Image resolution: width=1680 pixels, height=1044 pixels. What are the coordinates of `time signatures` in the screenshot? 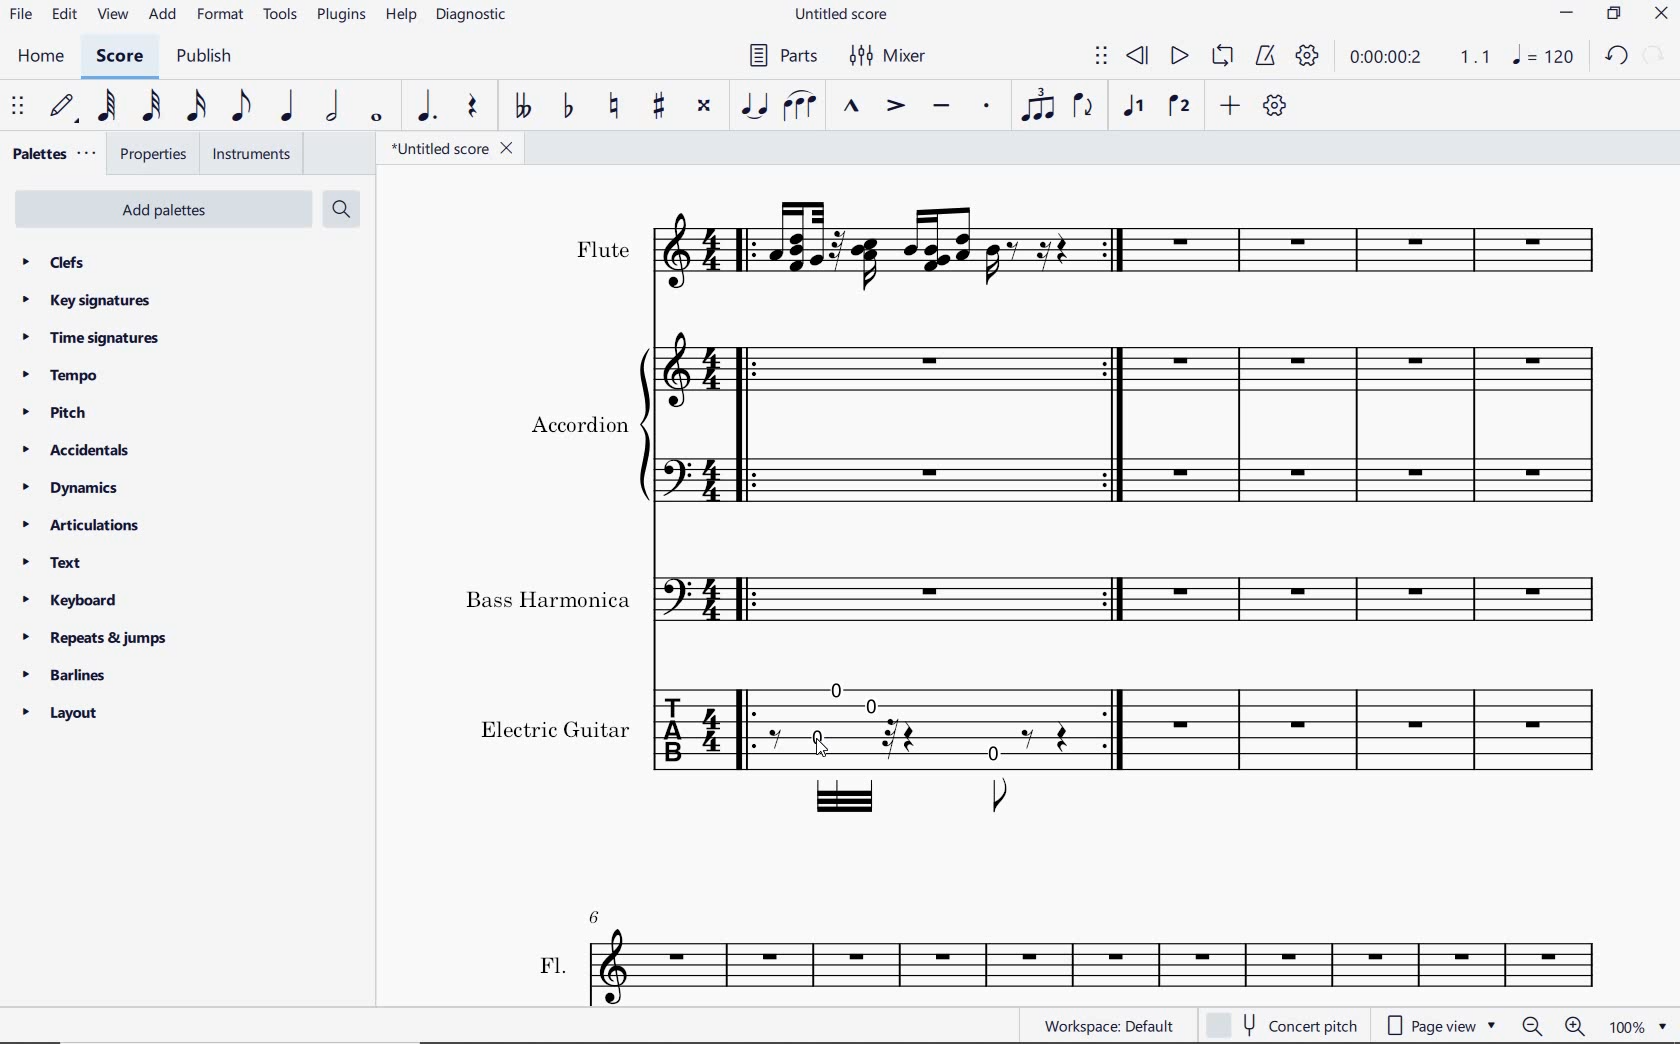 It's located at (93, 337).